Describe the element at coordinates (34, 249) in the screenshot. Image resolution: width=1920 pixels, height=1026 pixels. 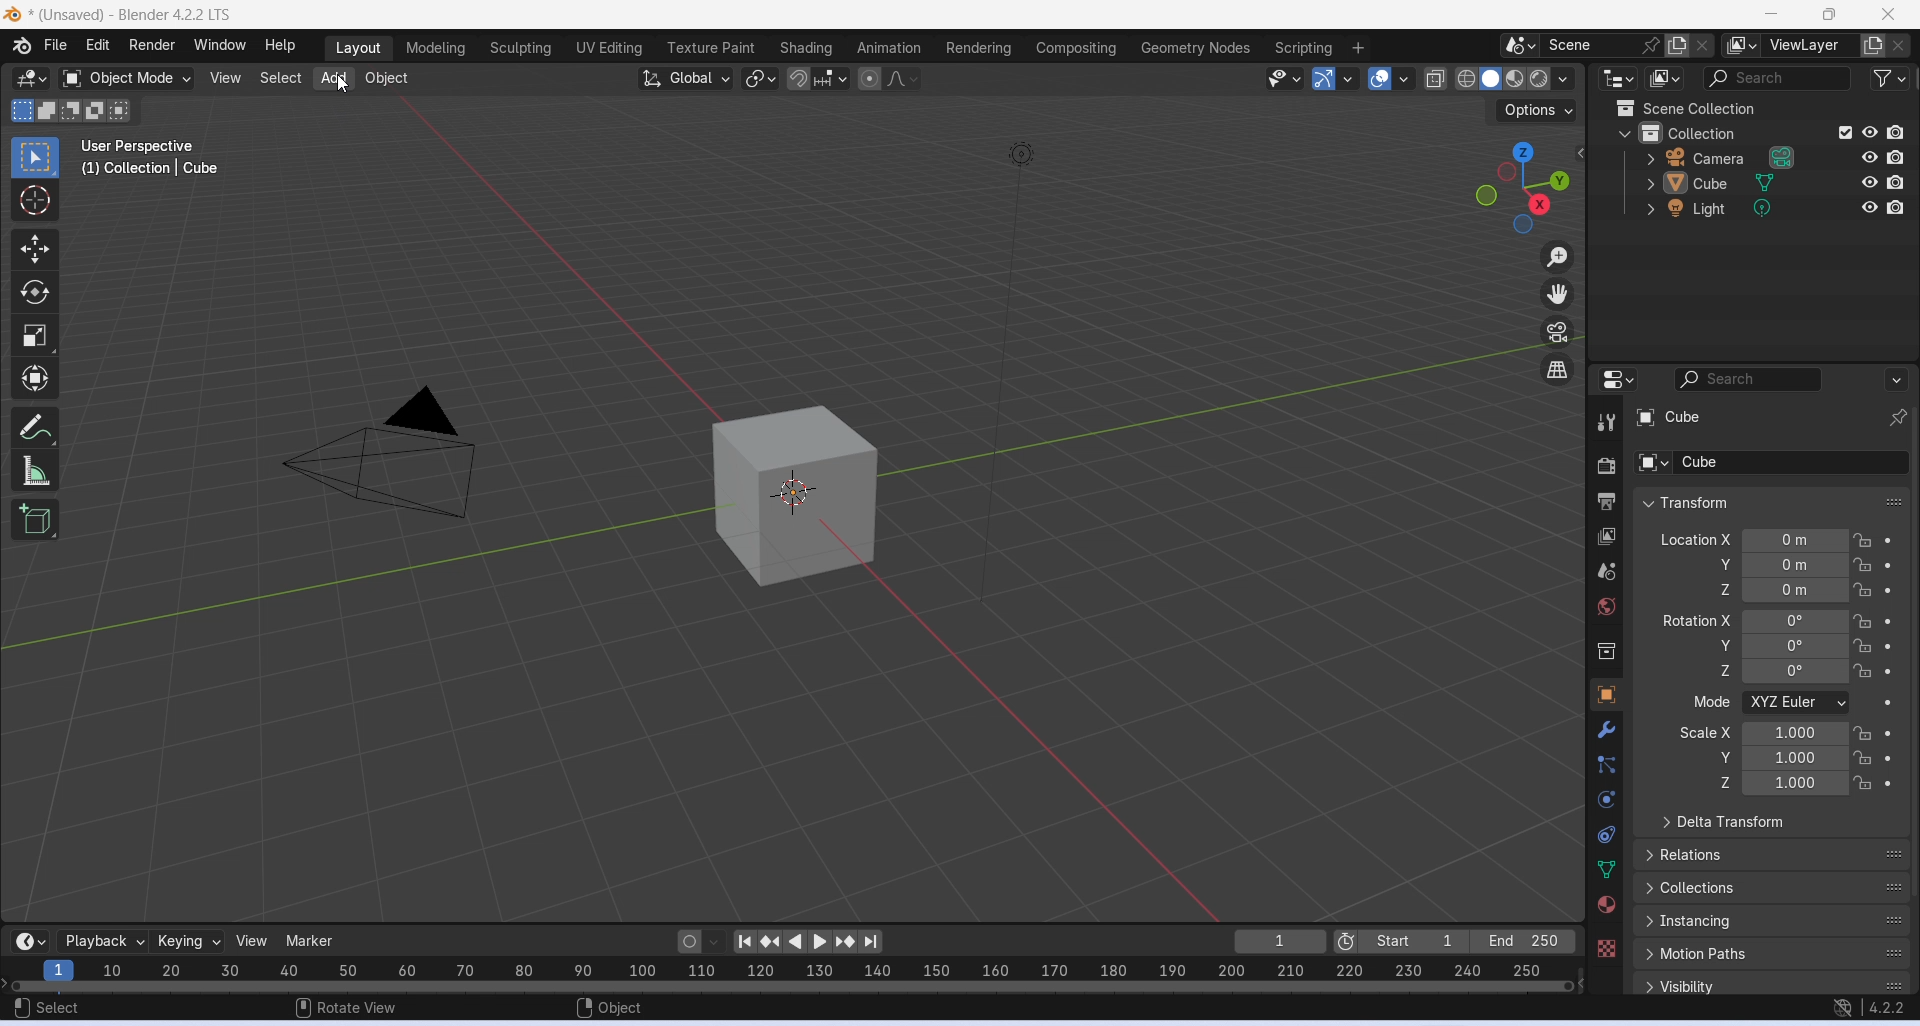
I see `Move` at that location.